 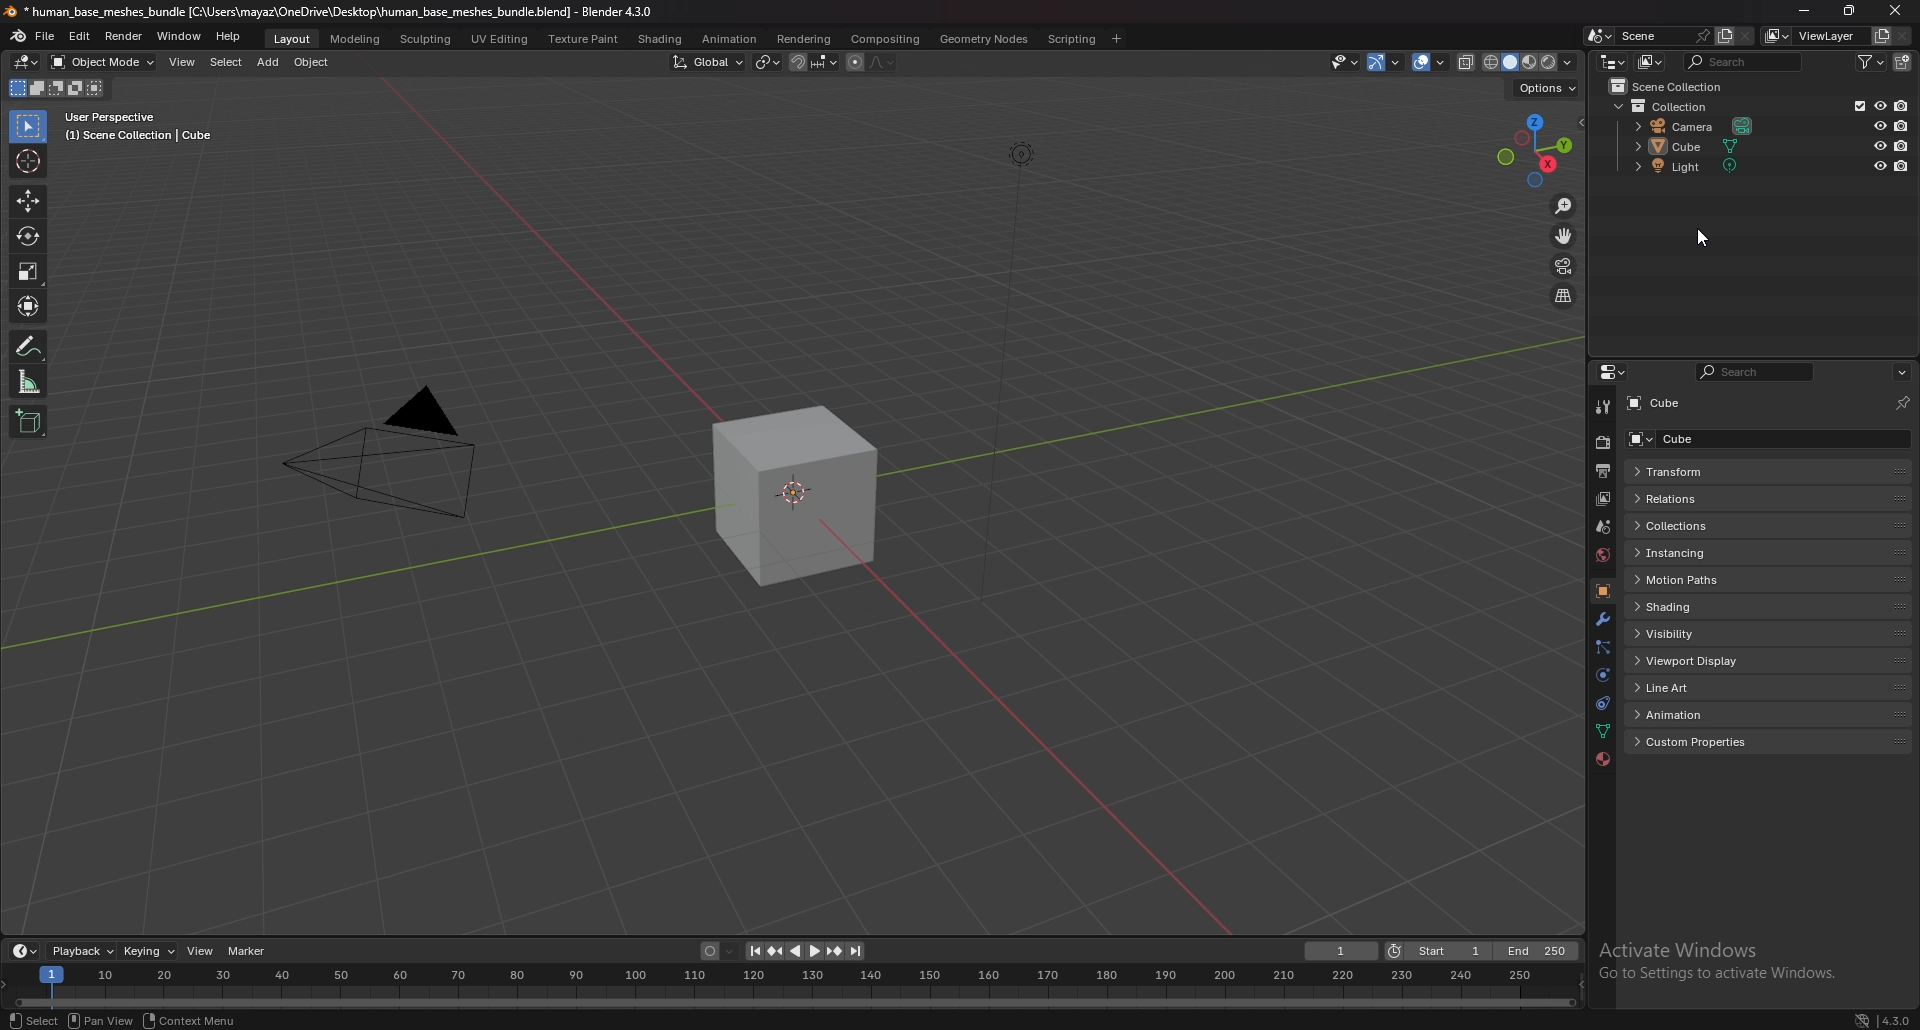 I want to click on current frame, so click(x=1340, y=952).